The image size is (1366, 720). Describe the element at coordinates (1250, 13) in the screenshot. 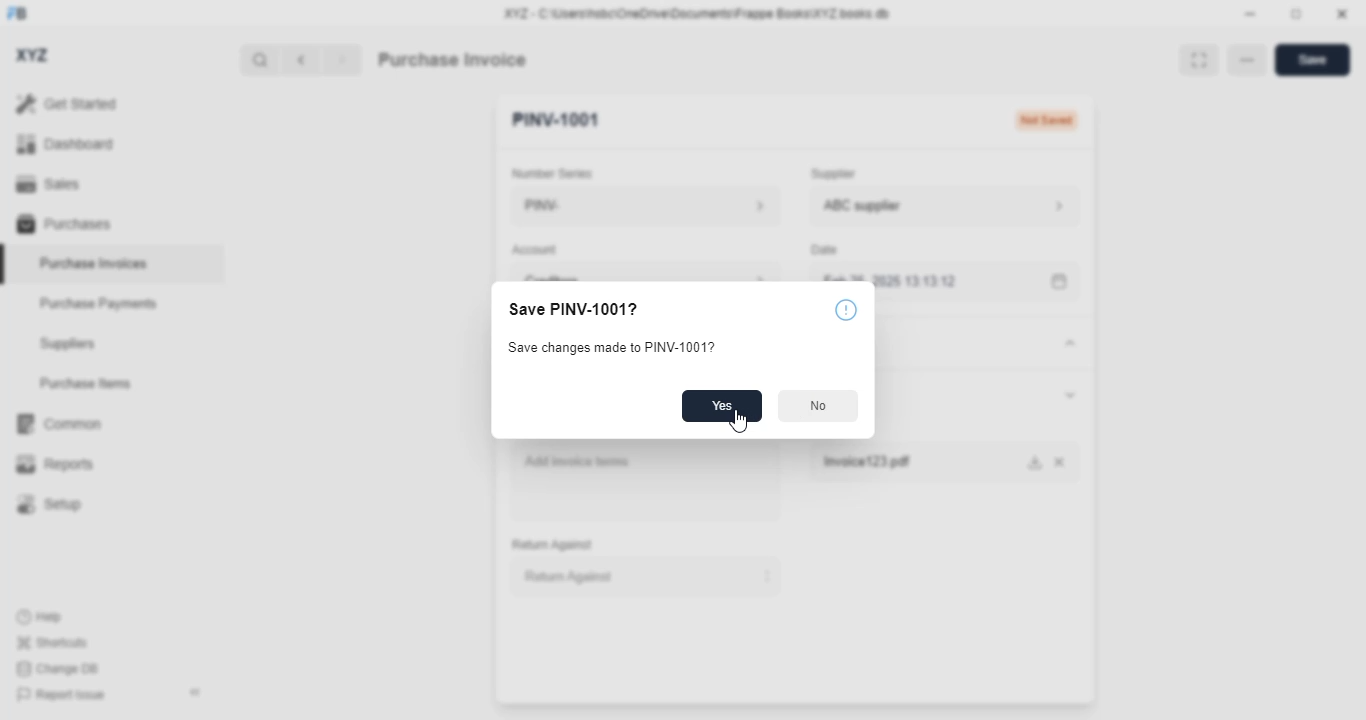

I see `minimize` at that location.